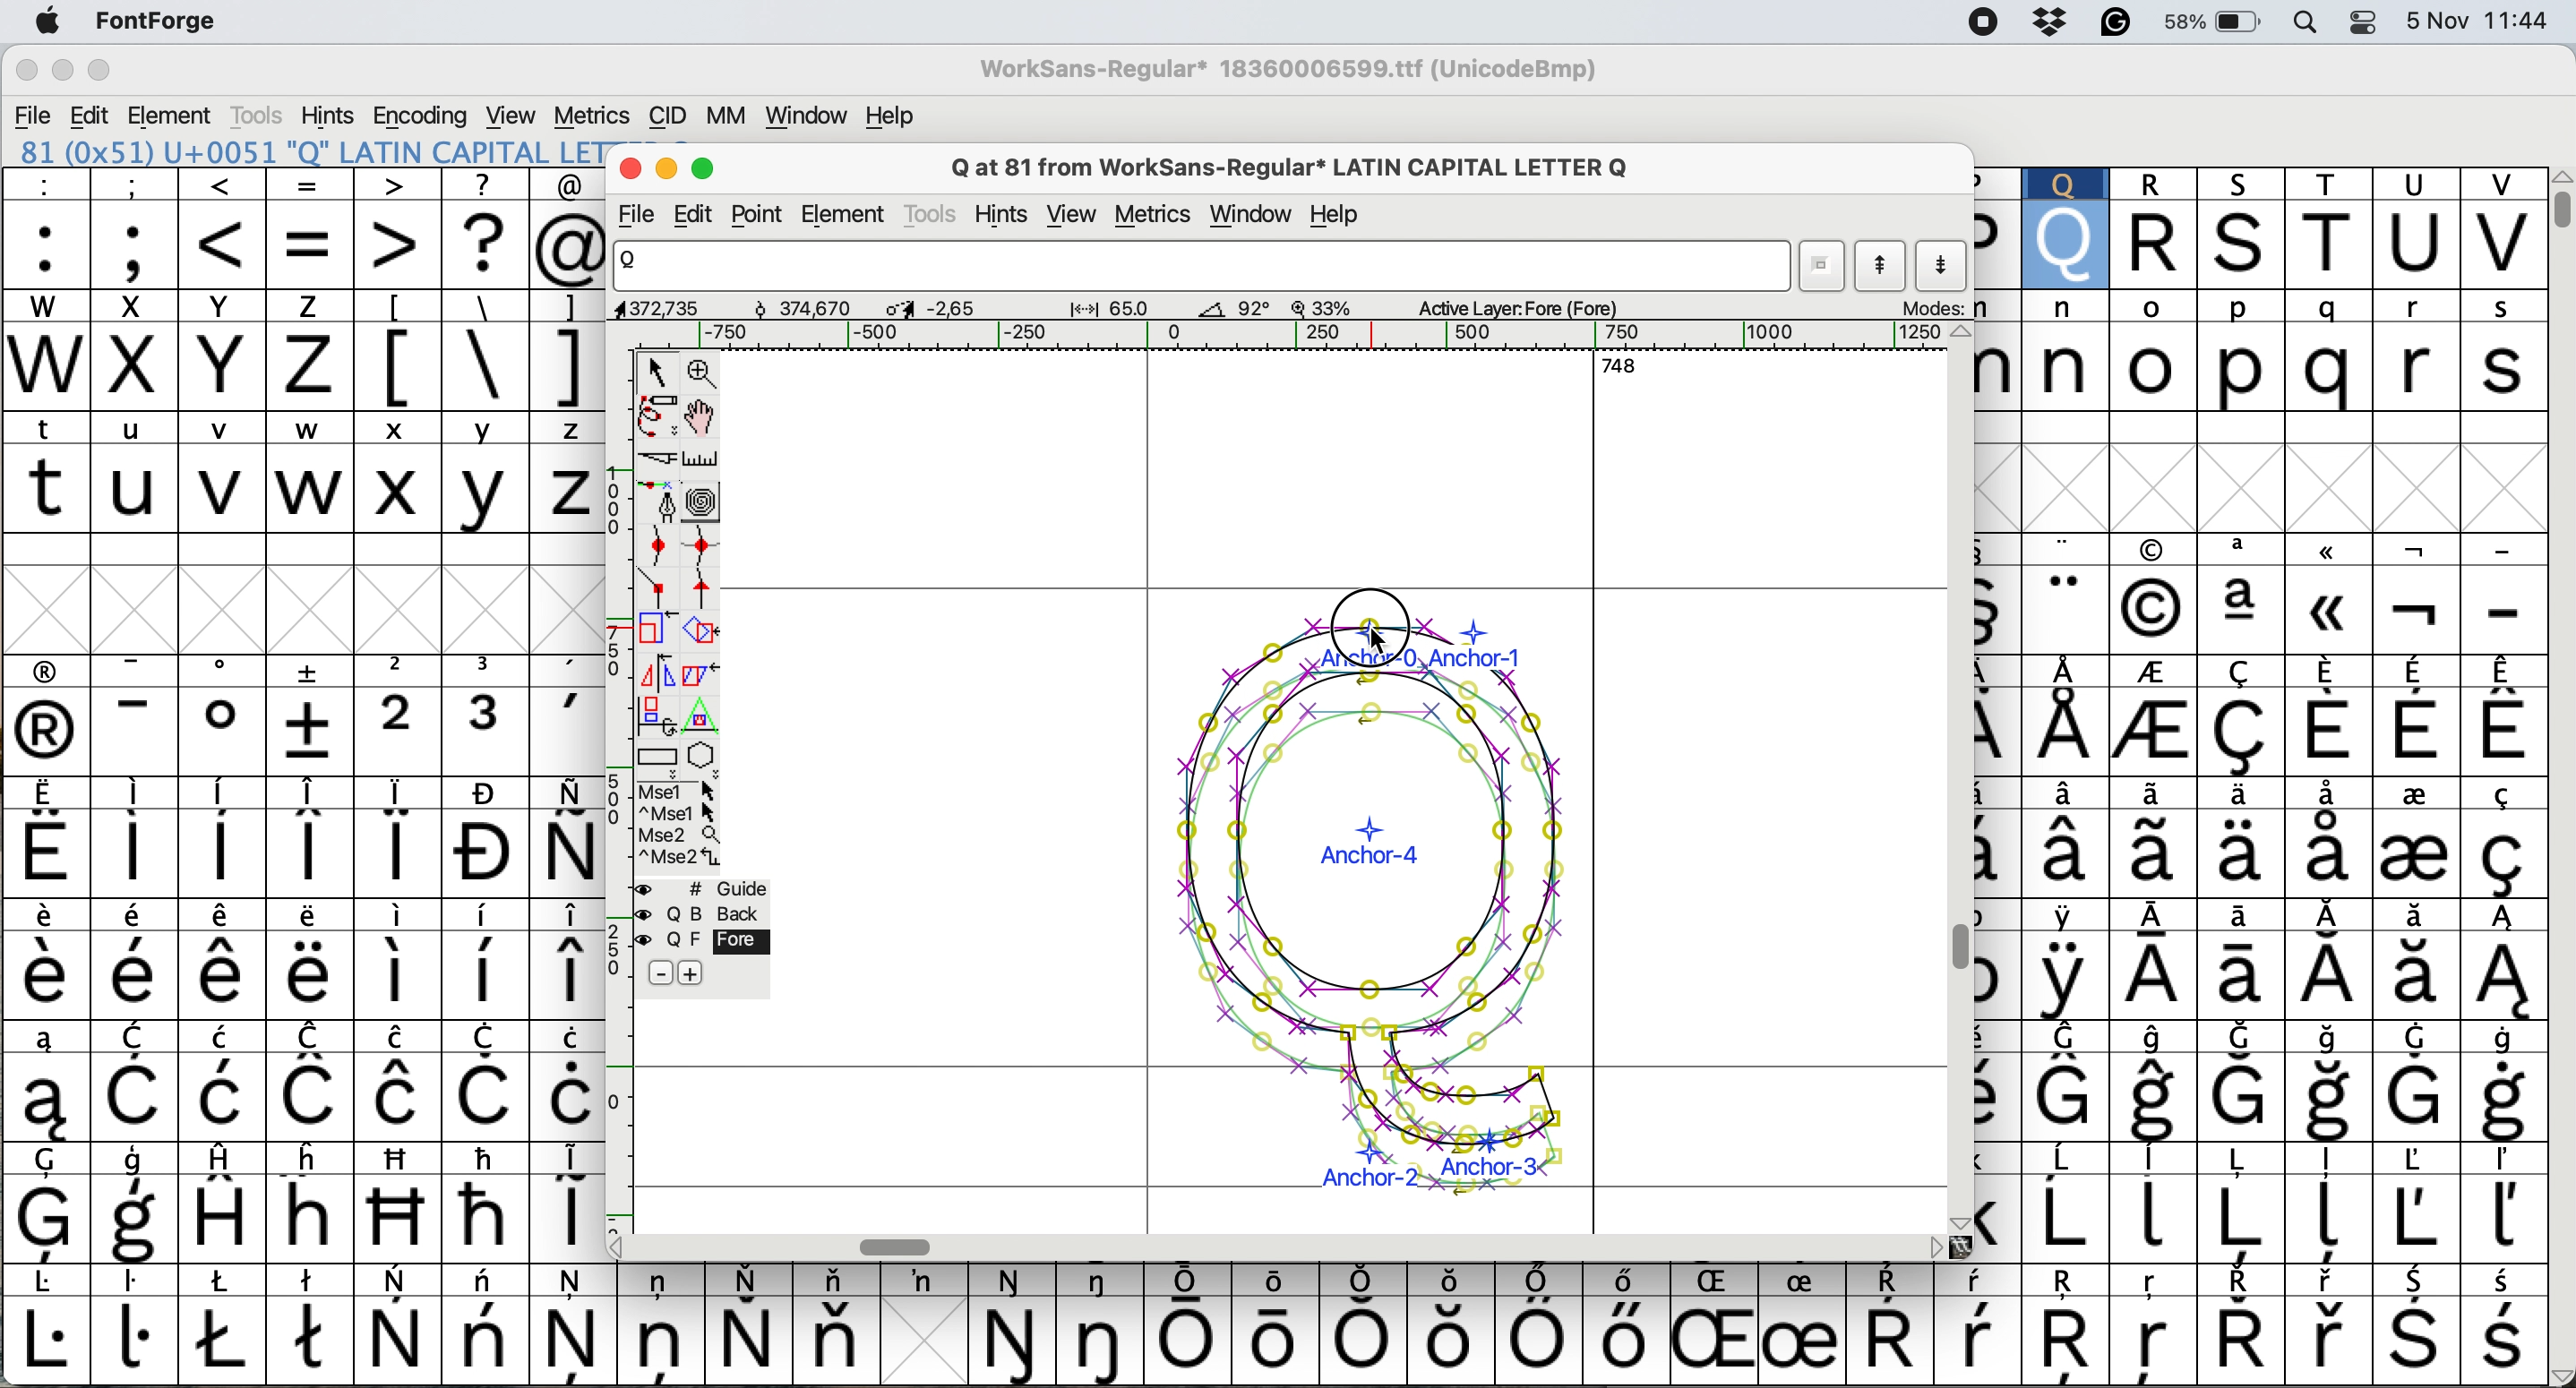 The width and height of the screenshot is (2576, 1388). I want to click on edit, so click(704, 214).